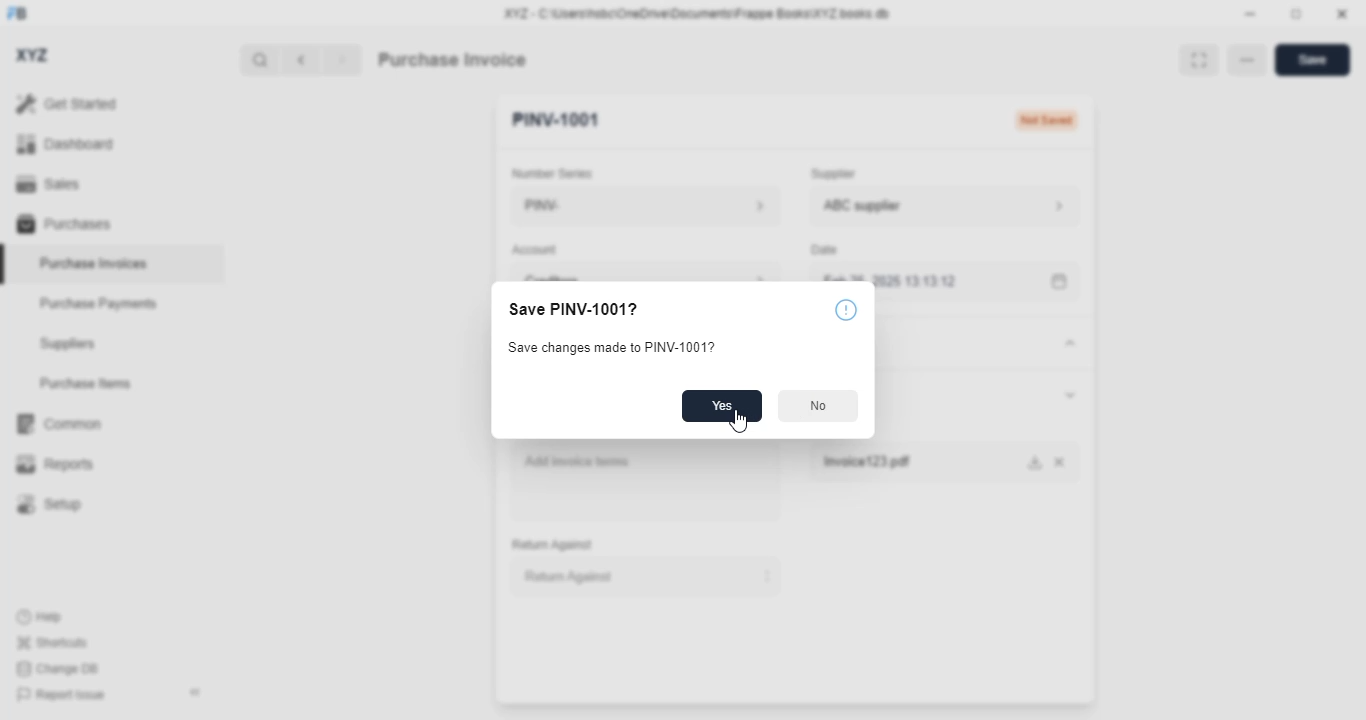 The image size is (1366, 720). What do you see at coordinates (820, 249) in the screenshot?
I see `date` at bounding box center [820, 249].